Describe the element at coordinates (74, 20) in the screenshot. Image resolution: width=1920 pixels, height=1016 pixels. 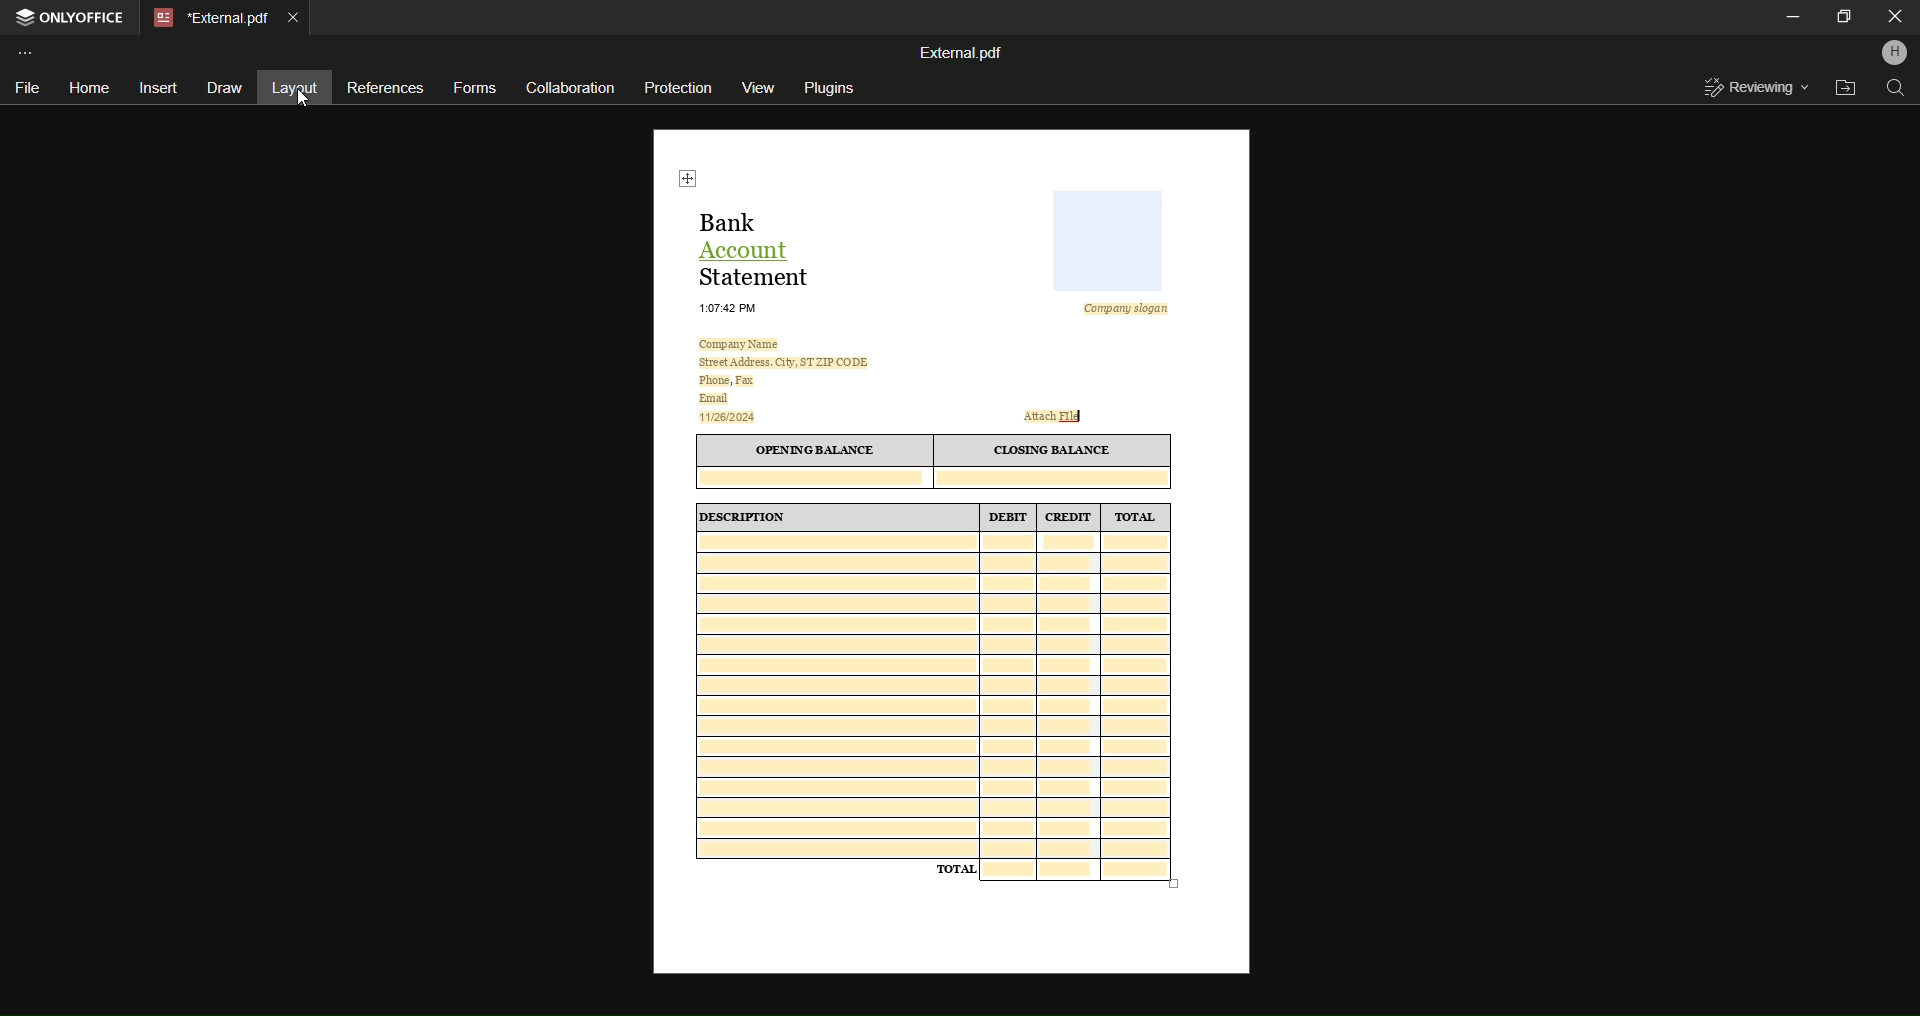
I see `OnlyOffice Application Tab` at that location.